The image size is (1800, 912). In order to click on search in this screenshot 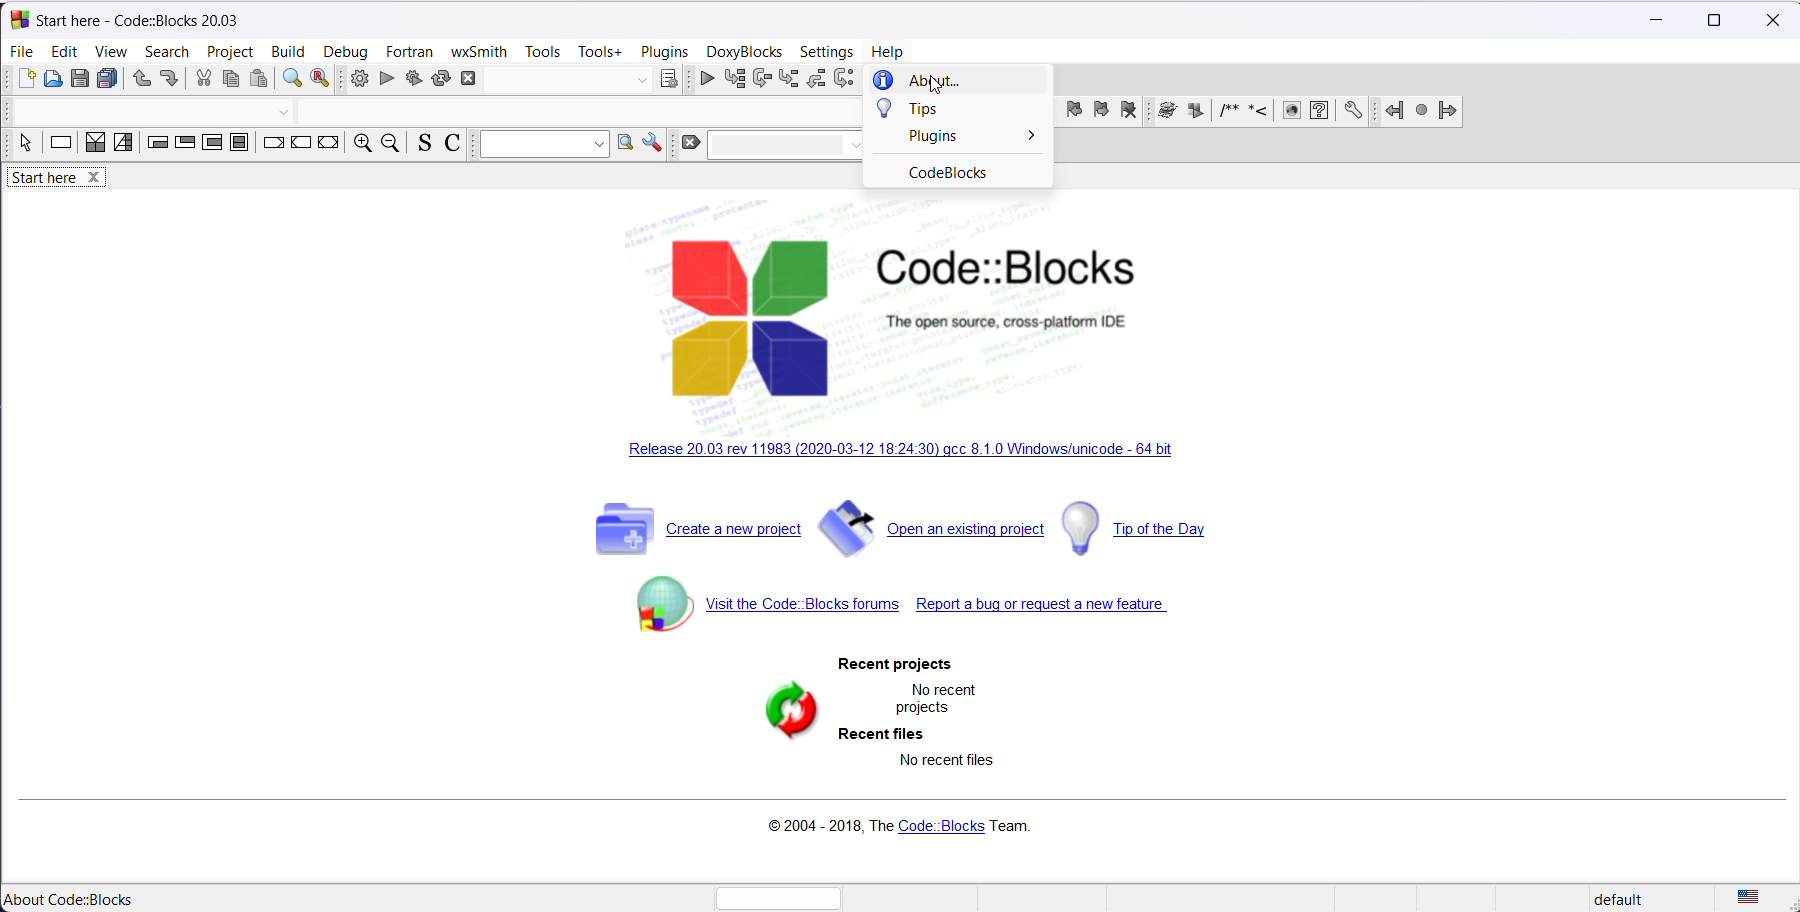, I will do `click(626, 144)`.